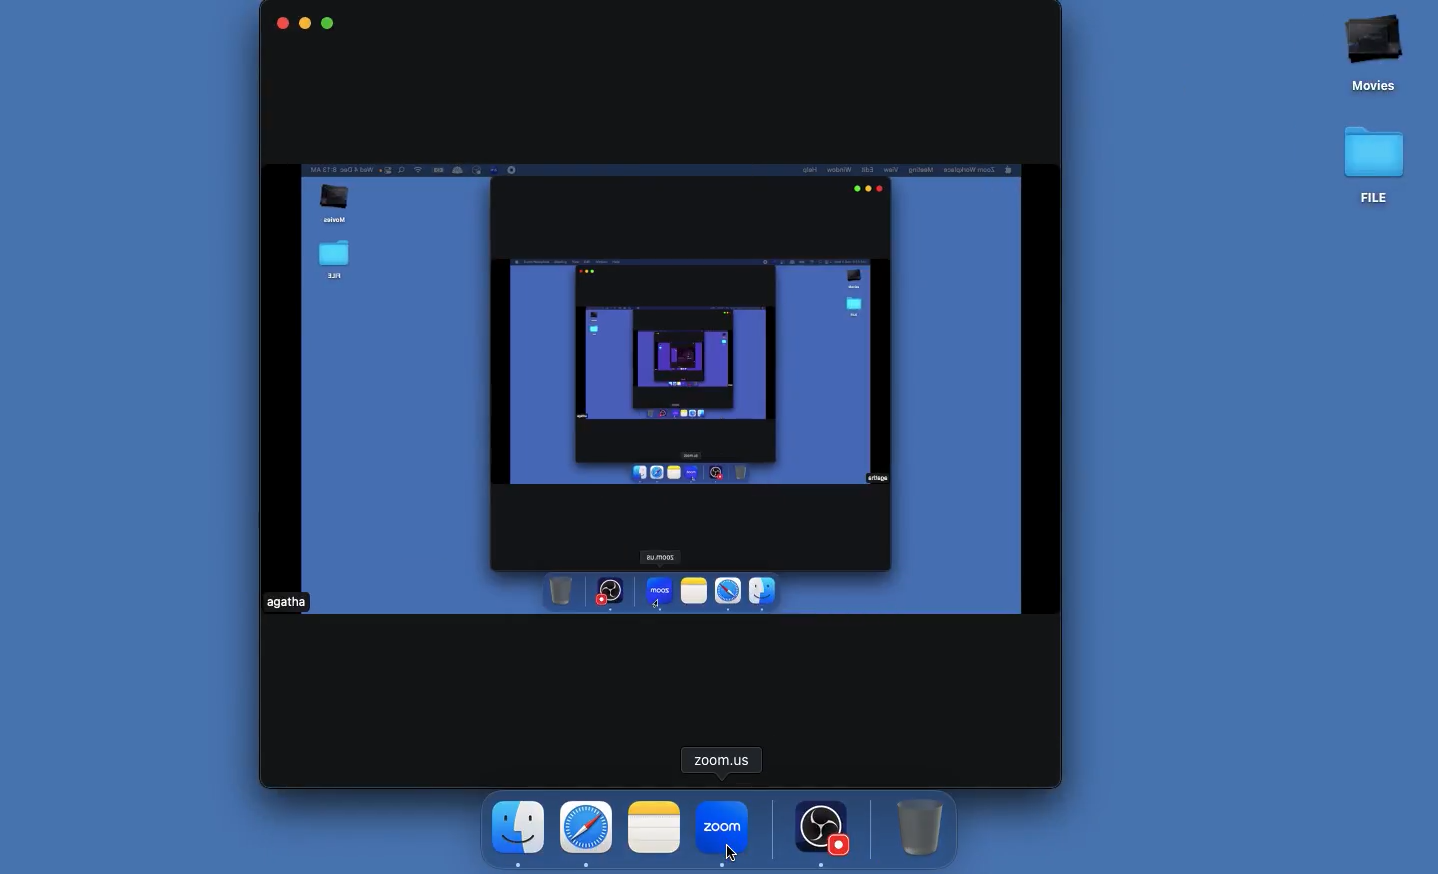 The width and height of the screenshot is (1438, 874). What do you see at coordinates (1365, 54) in the screenshot?
I see `movies` at bounding box center [1365, 54].